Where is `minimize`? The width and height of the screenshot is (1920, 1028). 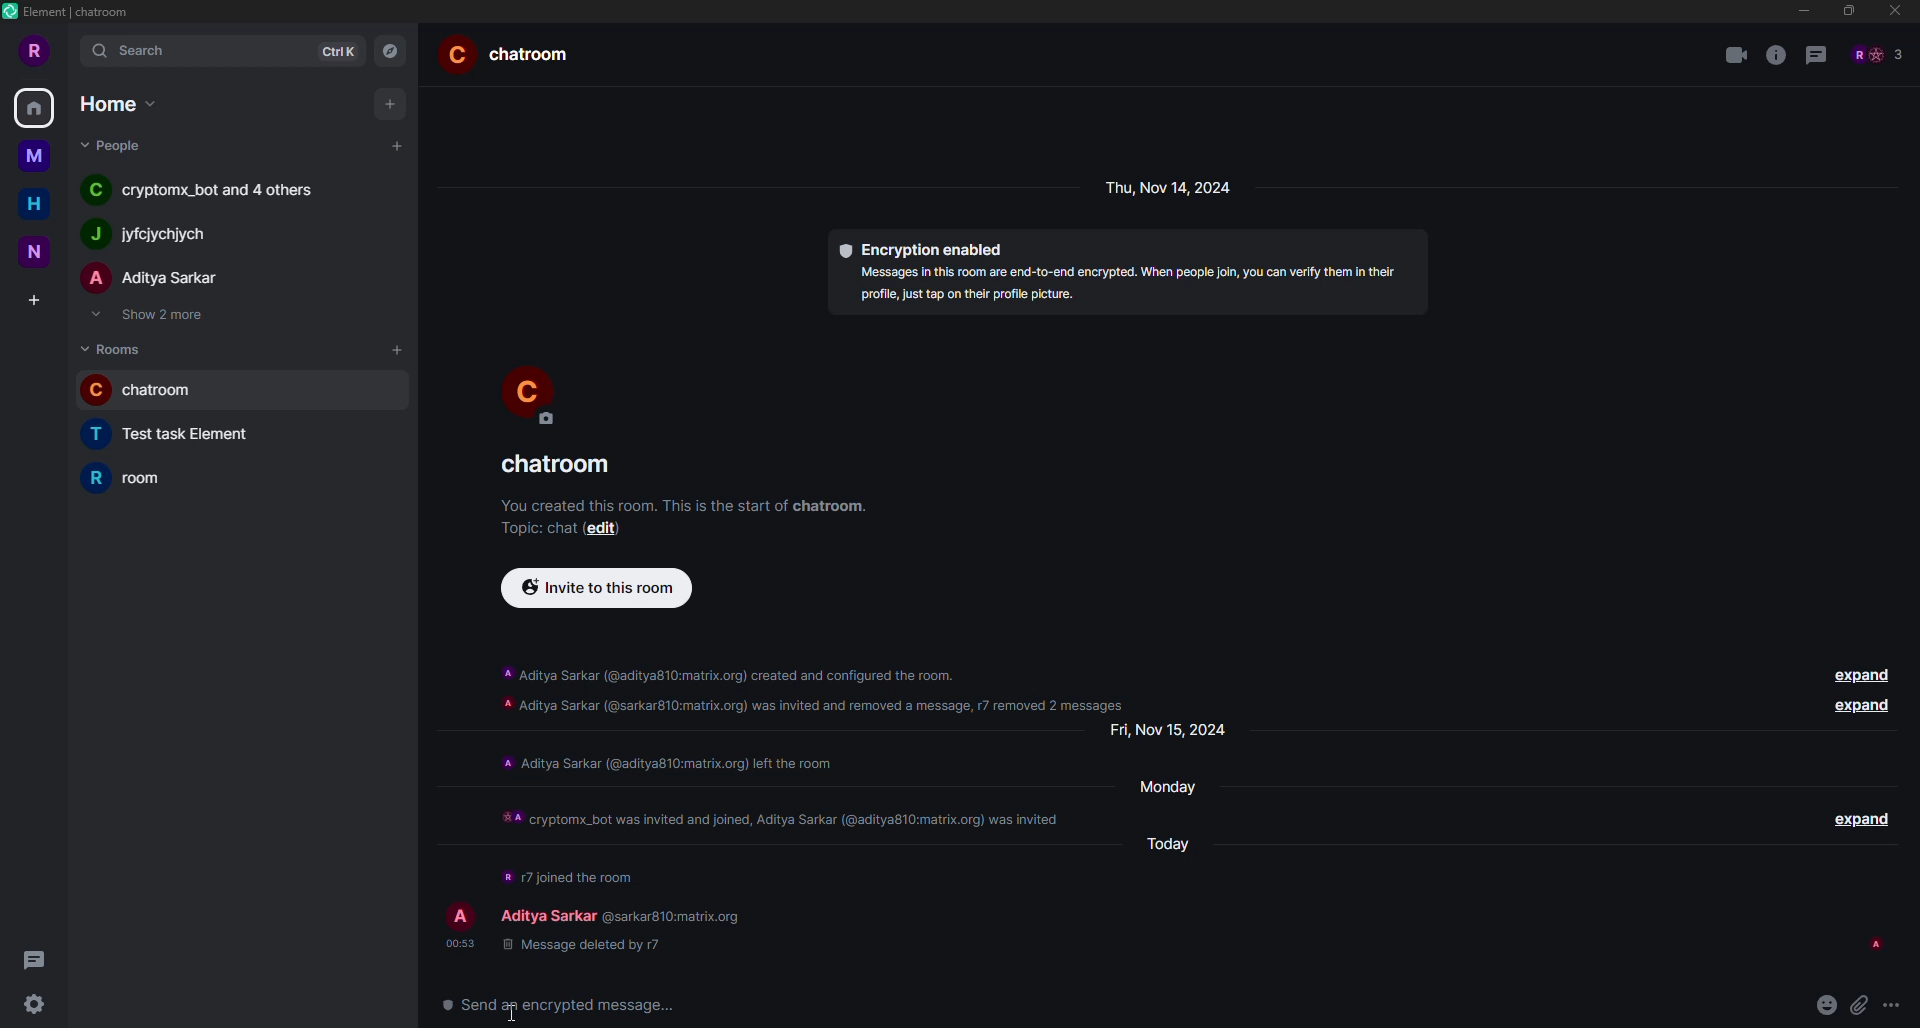
minimize is located at coordinates (1799, 10).